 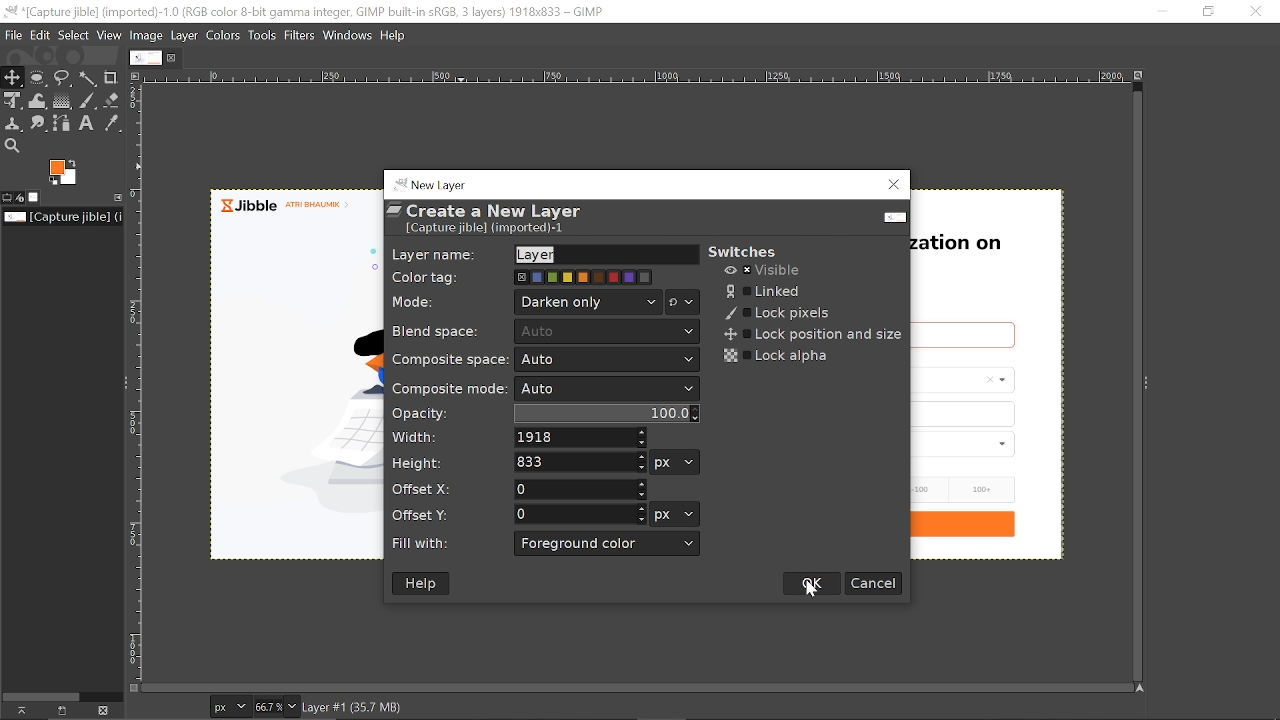 What do you see at coordinates (64, 122) in the screenshot?
I see `Path tool` at bounding box center [64, 122].